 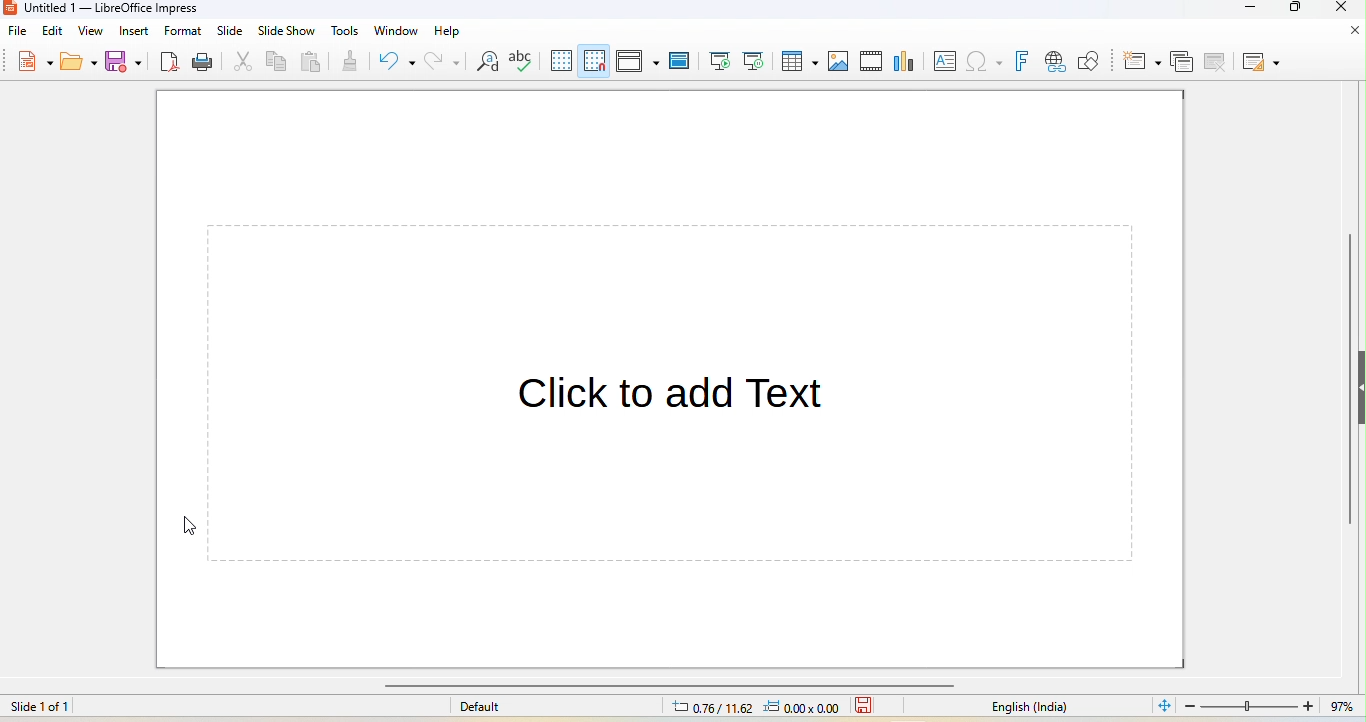 What do you see at coordinates (1245, 10) in the screenshot?
I see `minimize` at bounding box center [1245, 10].